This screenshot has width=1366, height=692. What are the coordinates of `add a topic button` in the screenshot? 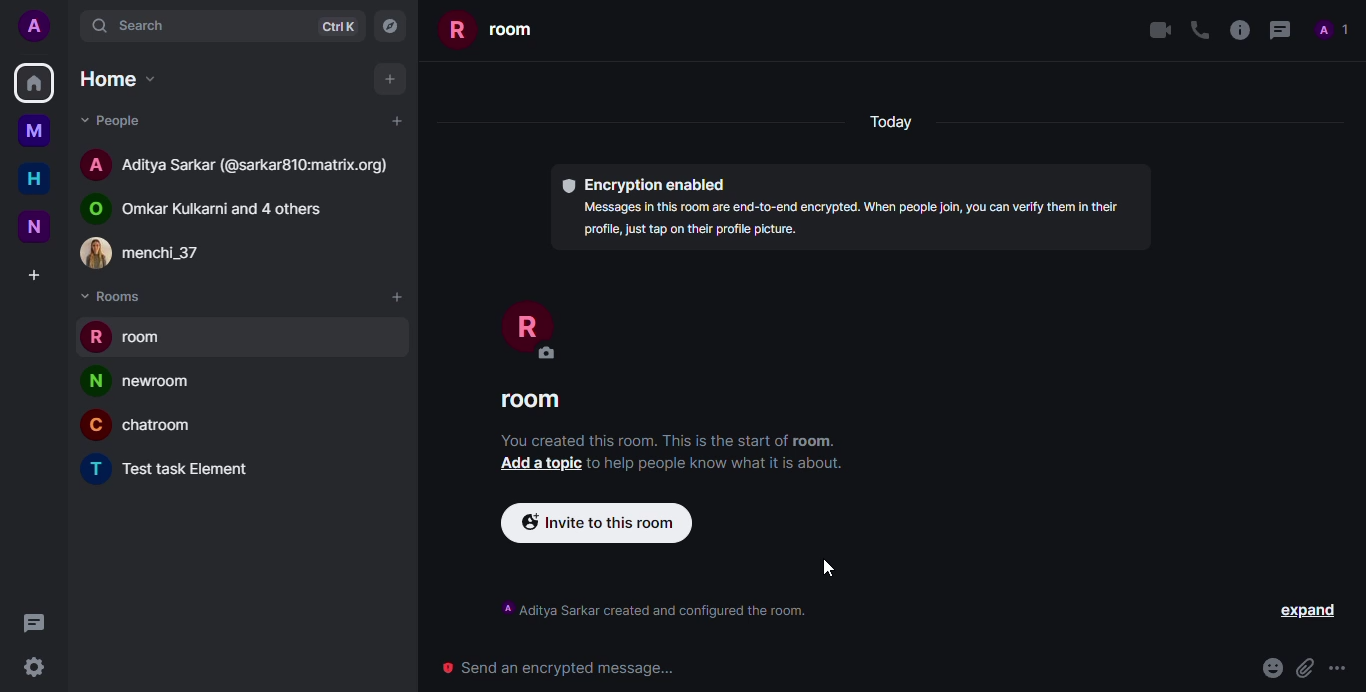 It's located at (542, 464).